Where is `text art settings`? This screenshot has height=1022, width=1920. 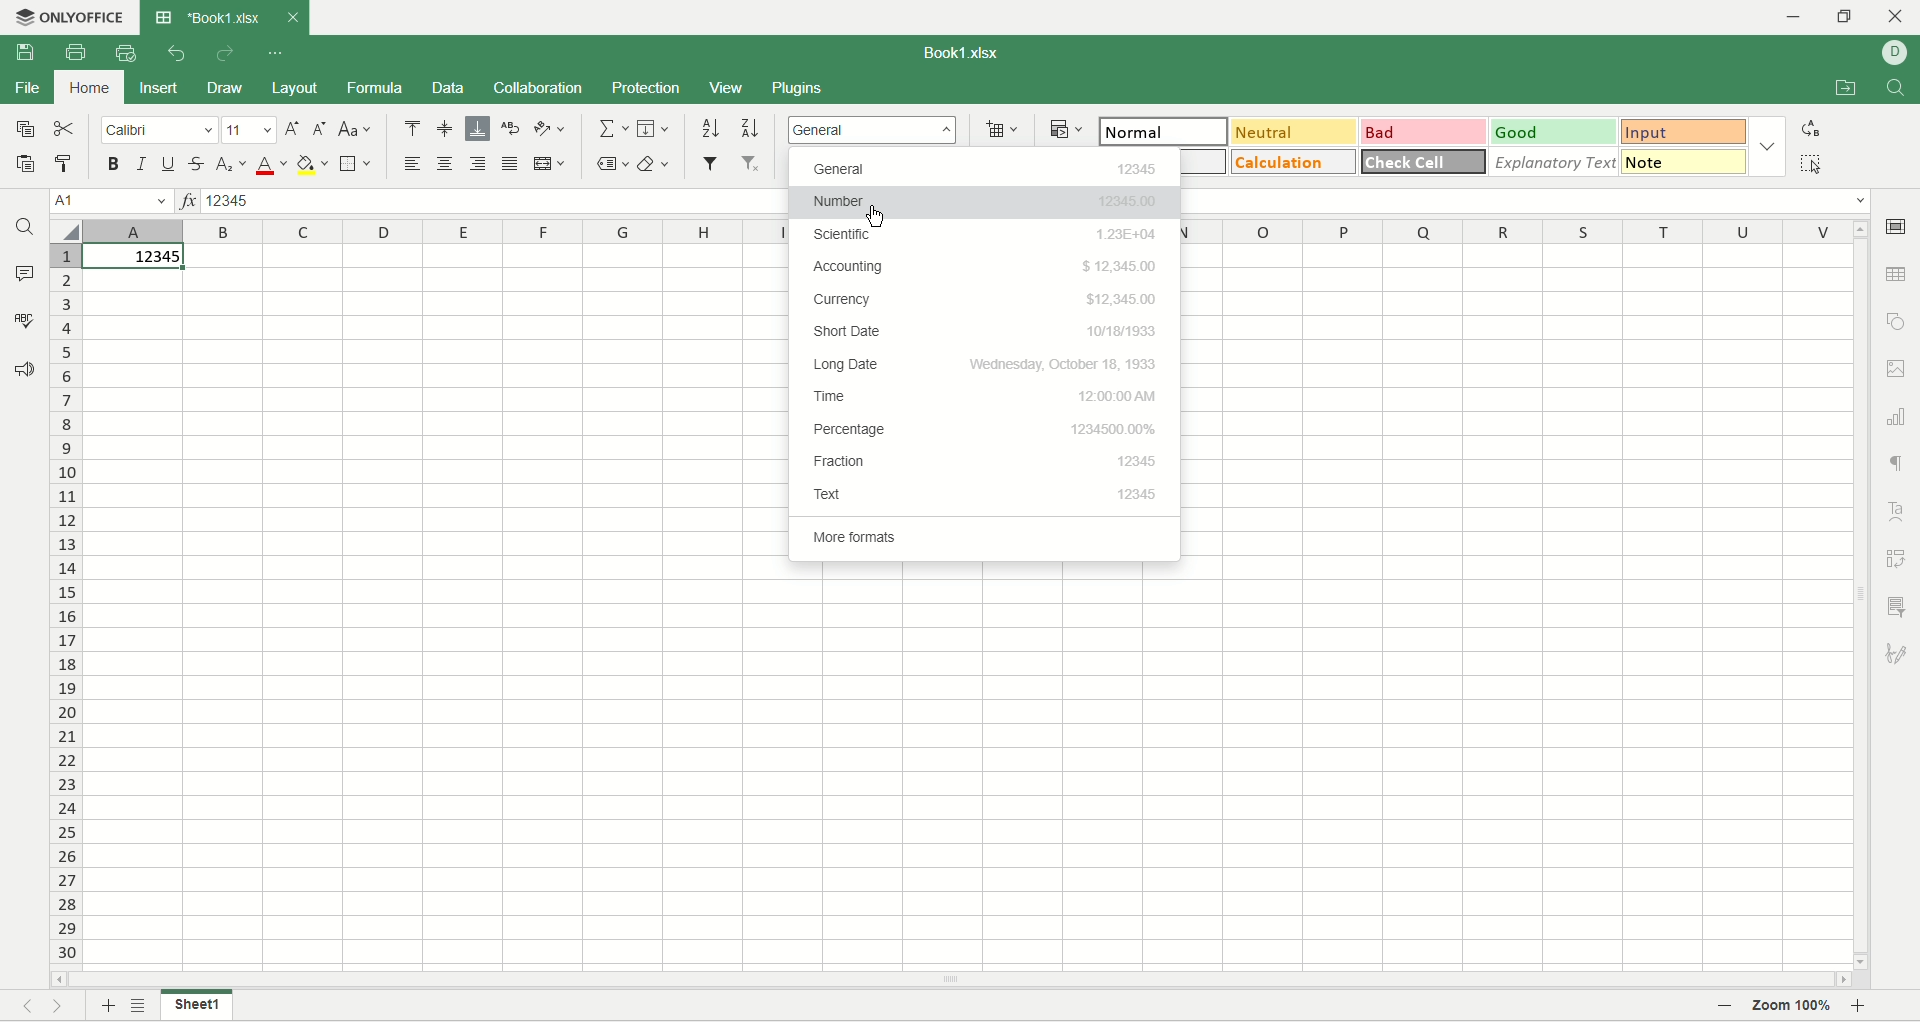
text art settings is located at coordinates (1900, 512).